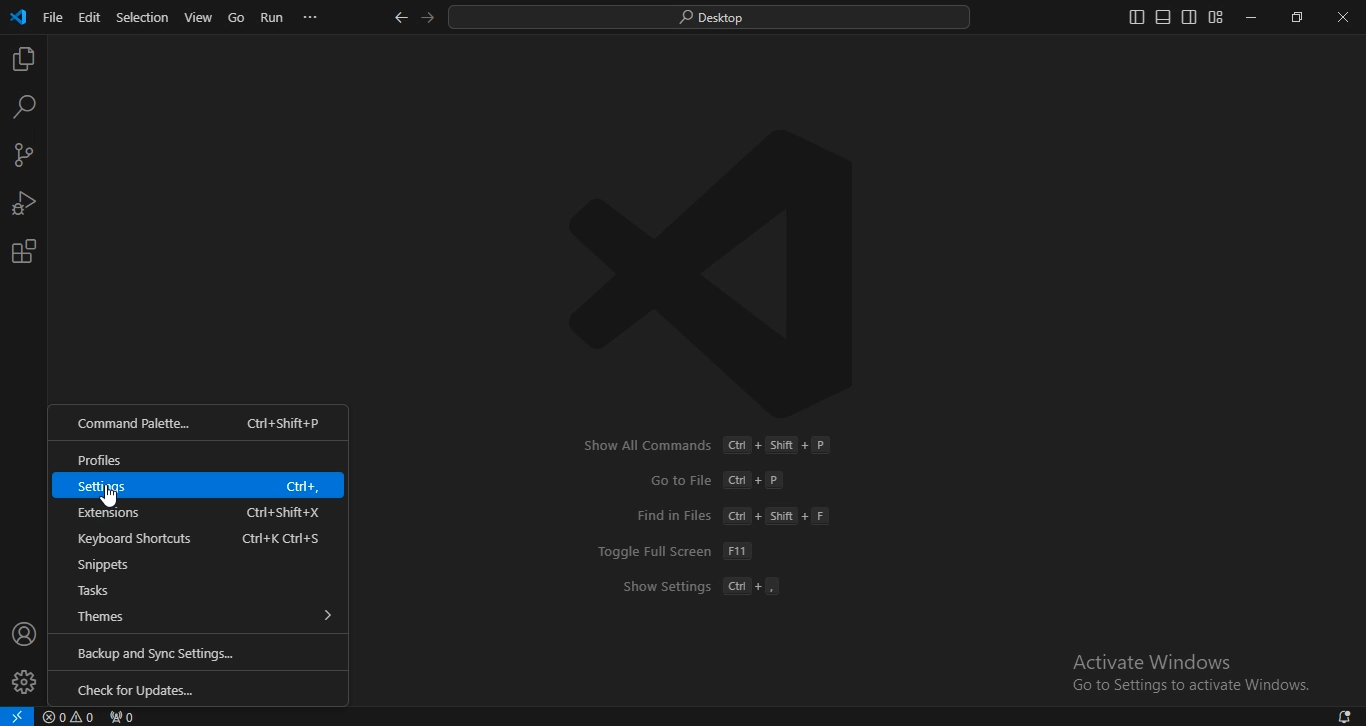 This screenshot has height=726, width=1366. Describe the element at coordinates (1216, 16) in the screenshot. I see `customize layout` at that location.